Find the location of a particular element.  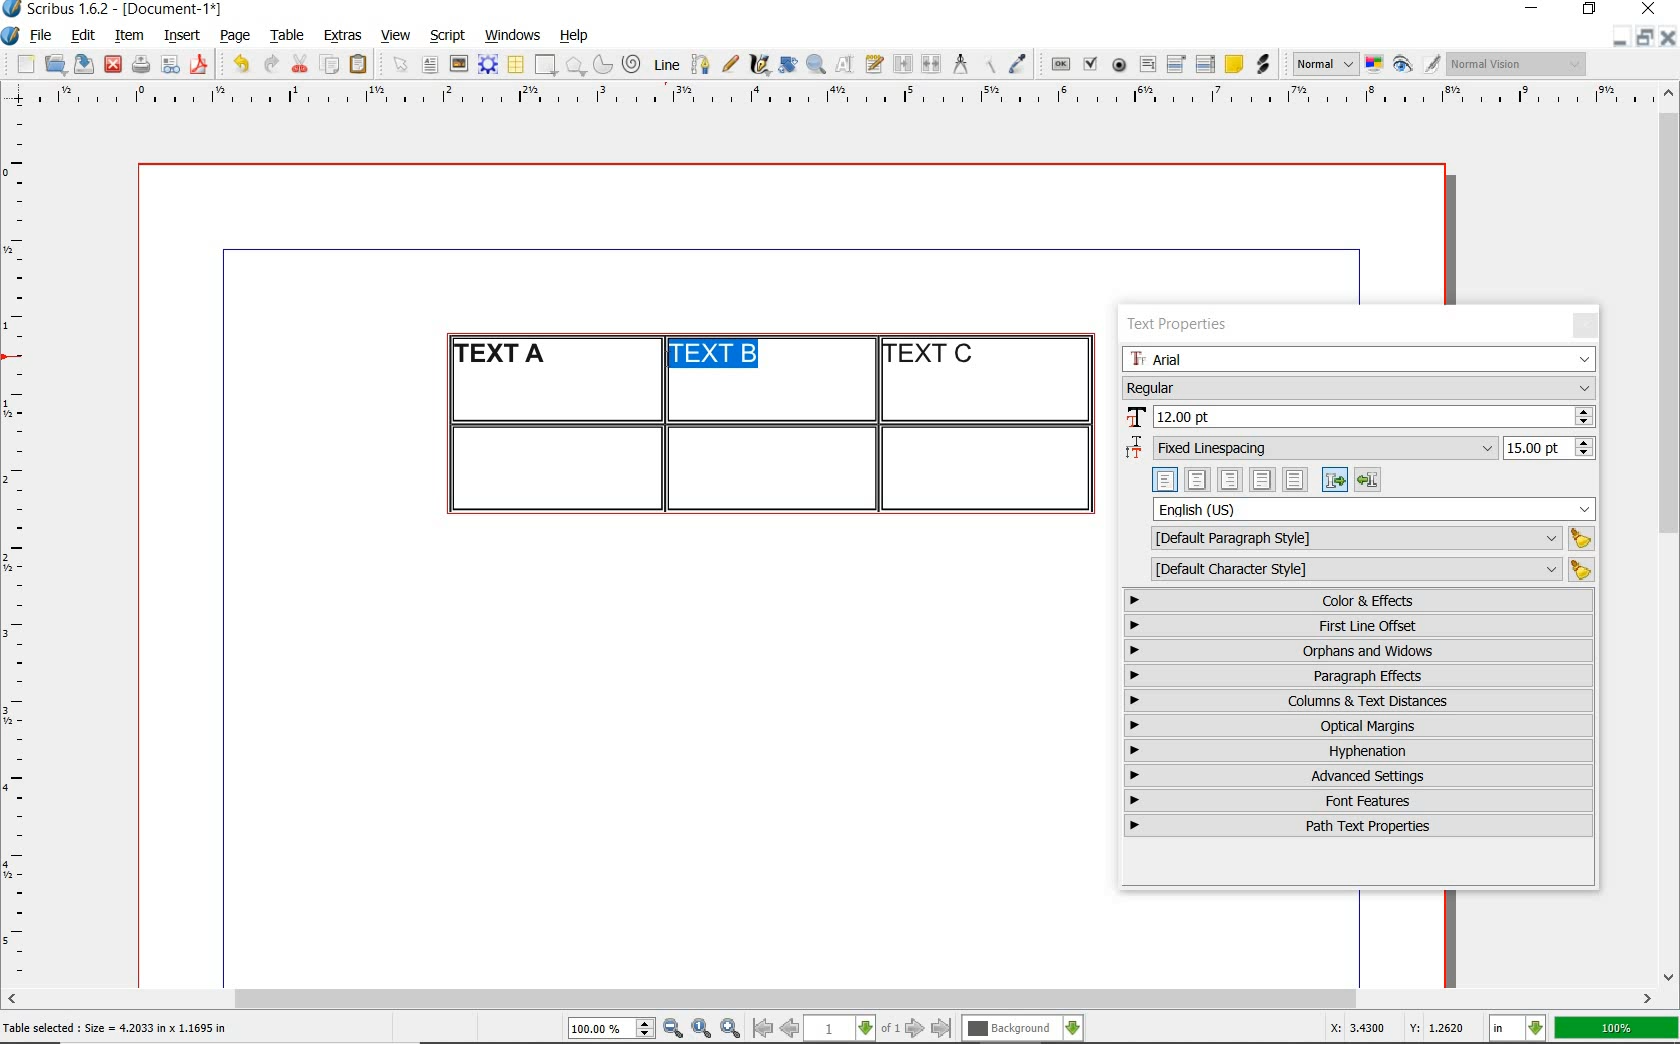

paragraph effects is located at coordinates (1356, 675).